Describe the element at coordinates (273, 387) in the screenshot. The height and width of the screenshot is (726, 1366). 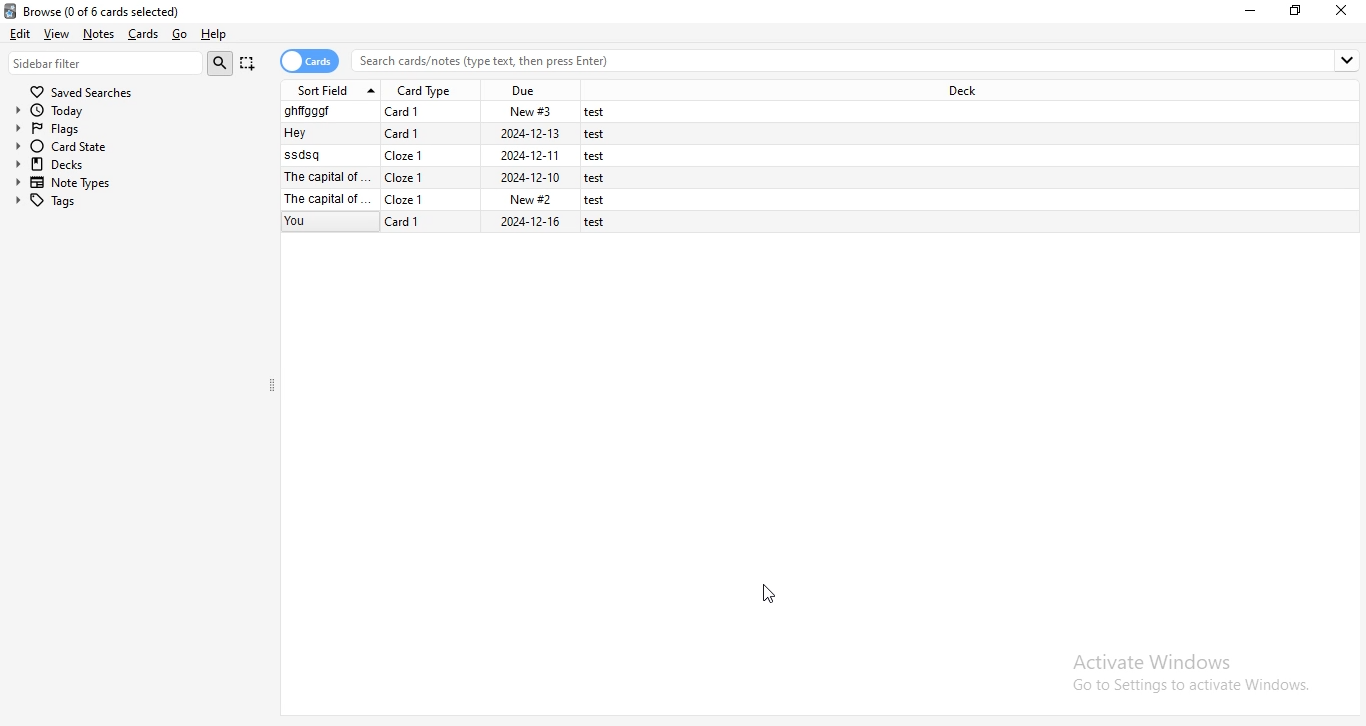
I see `collapse` at that location.